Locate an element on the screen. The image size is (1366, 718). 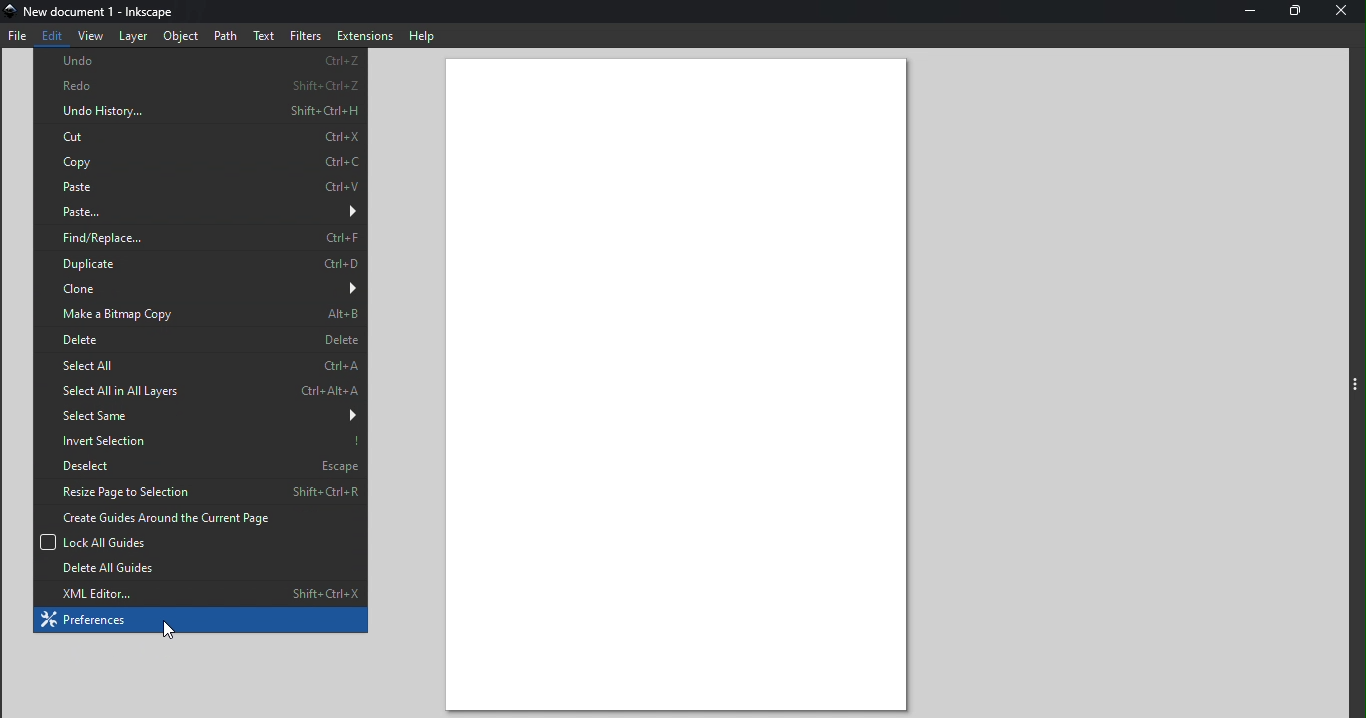
Clone is located at coordinates (199, 290).